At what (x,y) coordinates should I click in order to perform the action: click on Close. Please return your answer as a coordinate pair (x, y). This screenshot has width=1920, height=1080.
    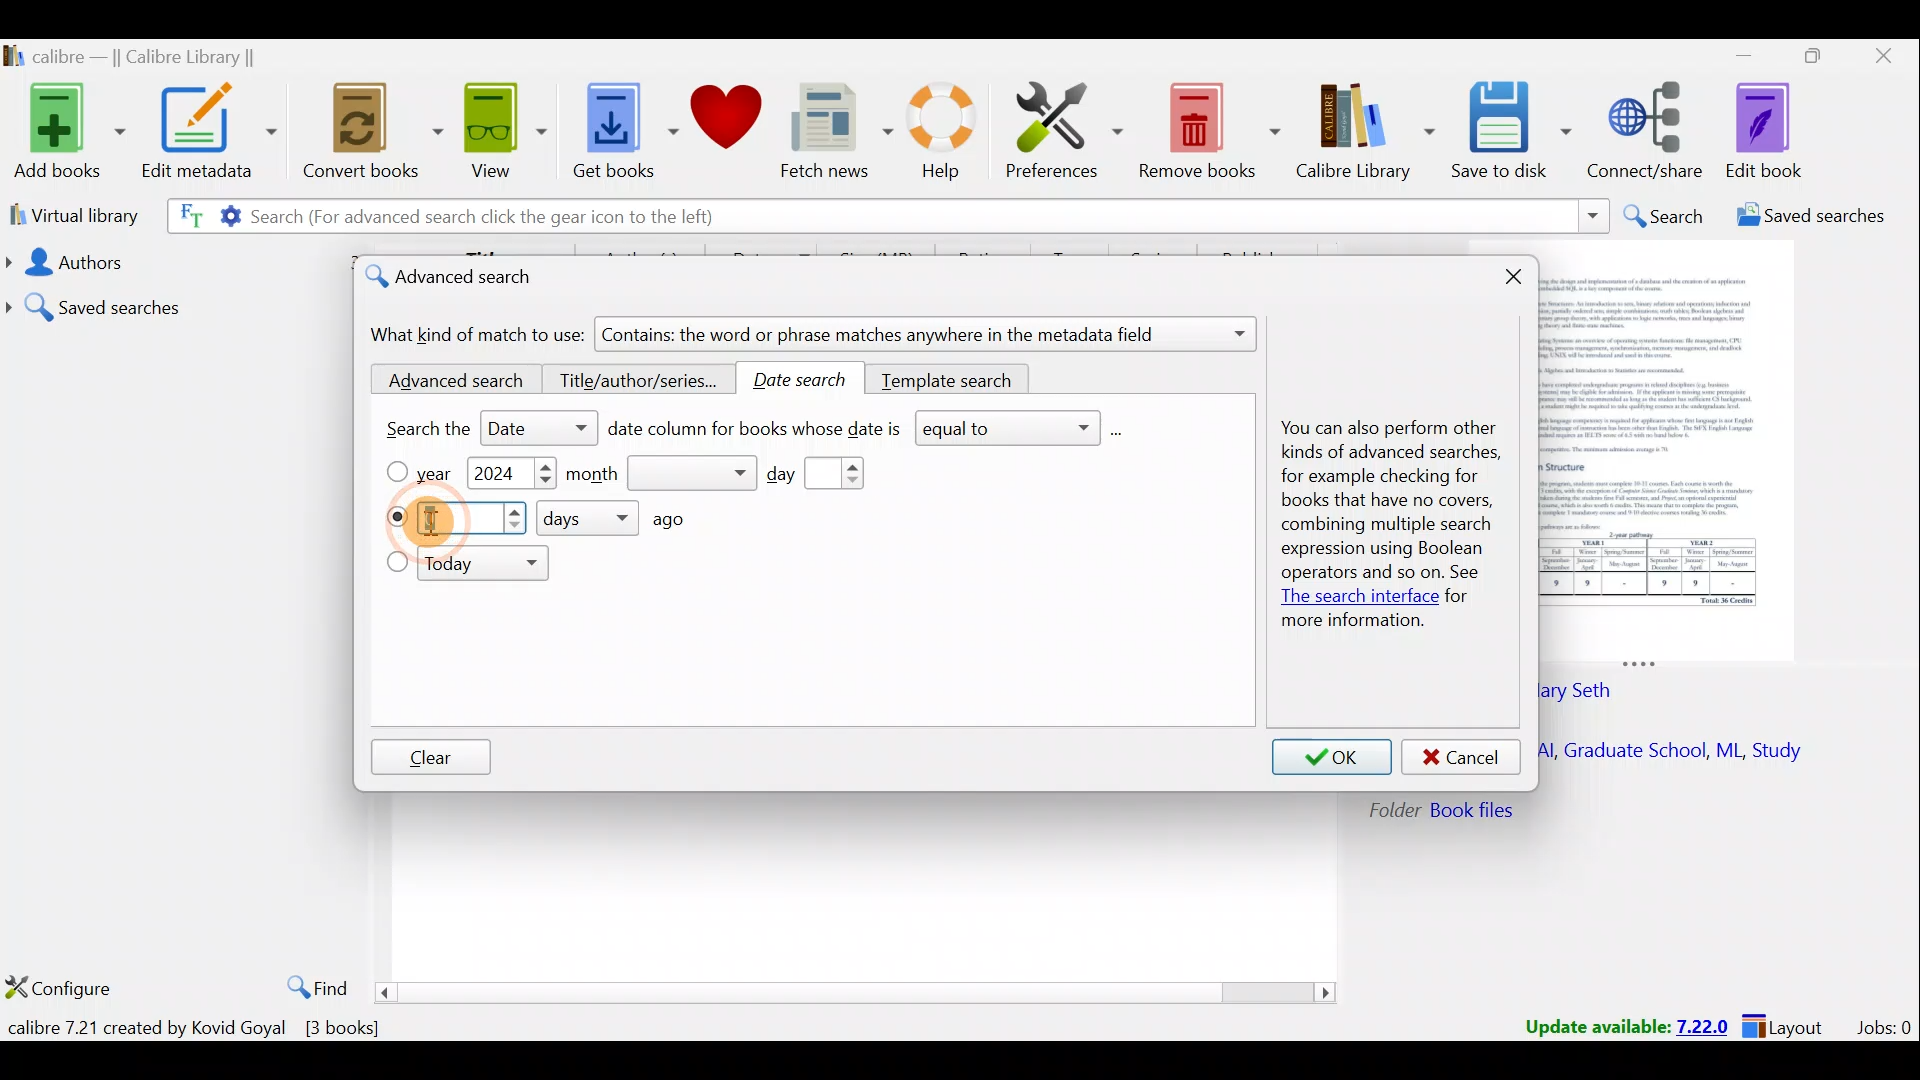
    Looking at the image, I should click on (1518, 280).